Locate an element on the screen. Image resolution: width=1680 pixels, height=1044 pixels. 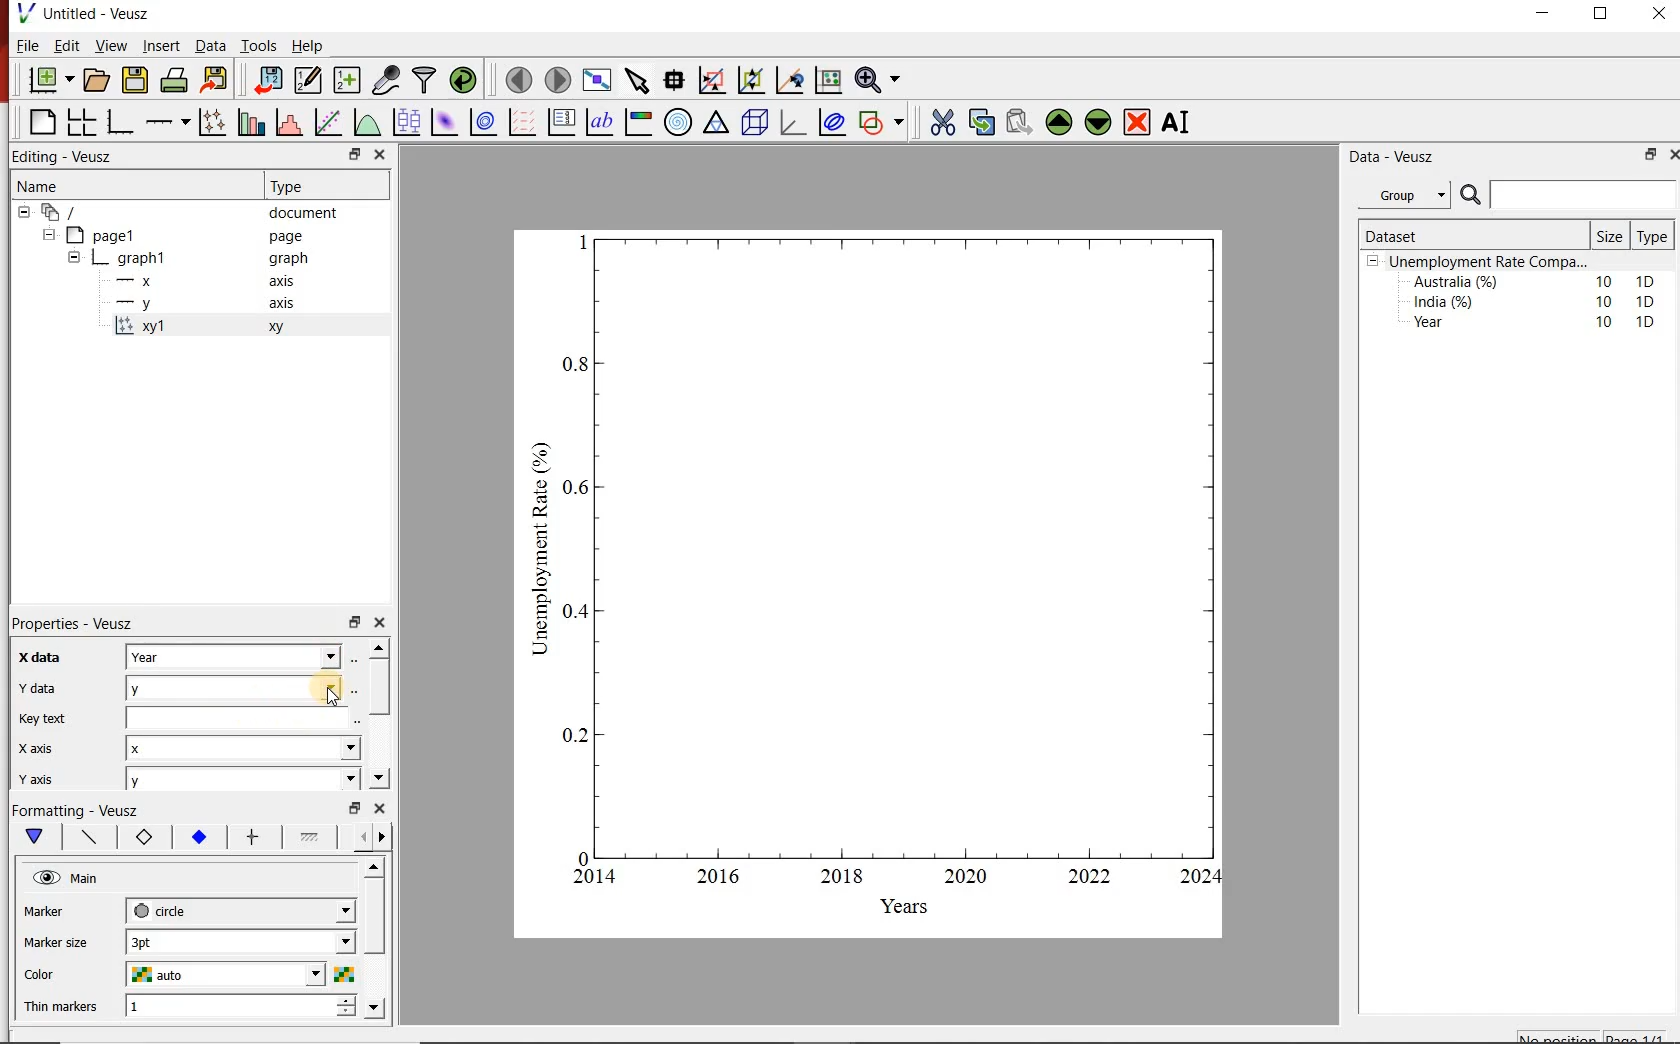
y is located at coordinates (238, 780).